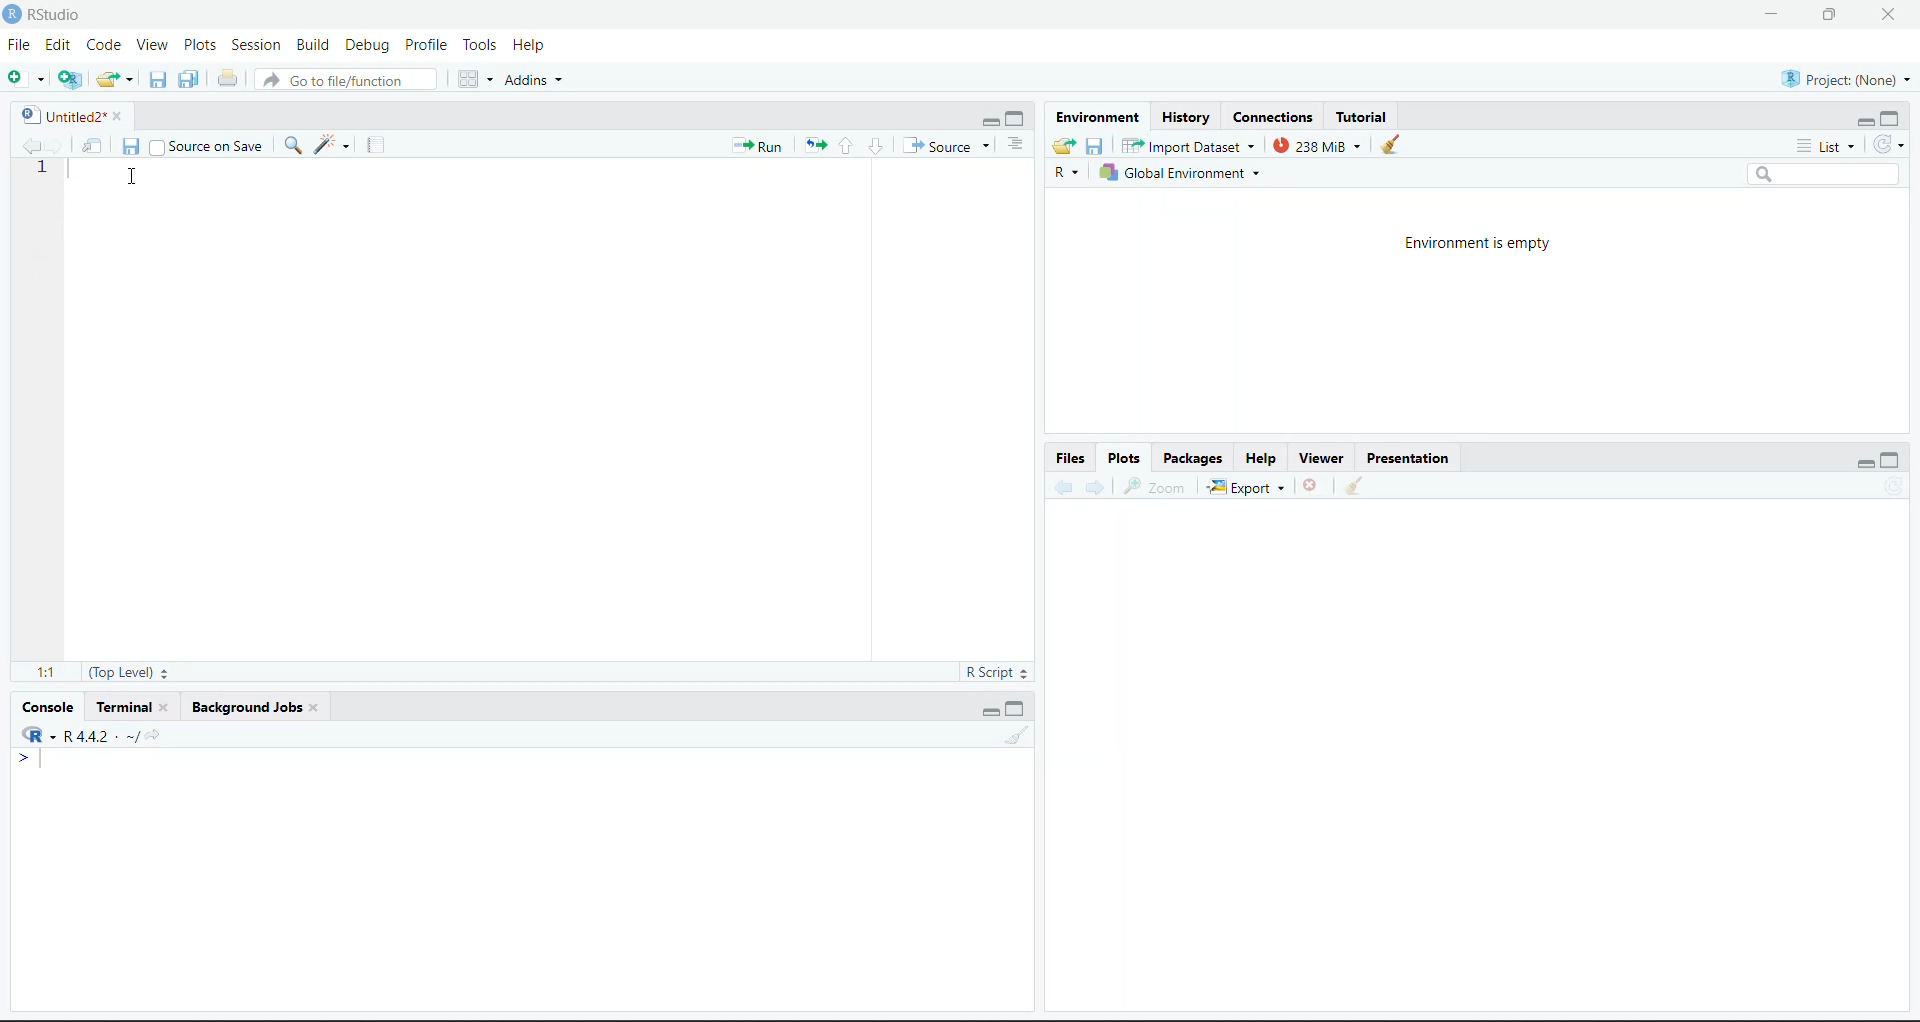 This screenshot has width=1920, height=1022. What do you see at coordinates (1065, 146) in the screenshot?
I see `open folder` at bounding box center [1065, 146].